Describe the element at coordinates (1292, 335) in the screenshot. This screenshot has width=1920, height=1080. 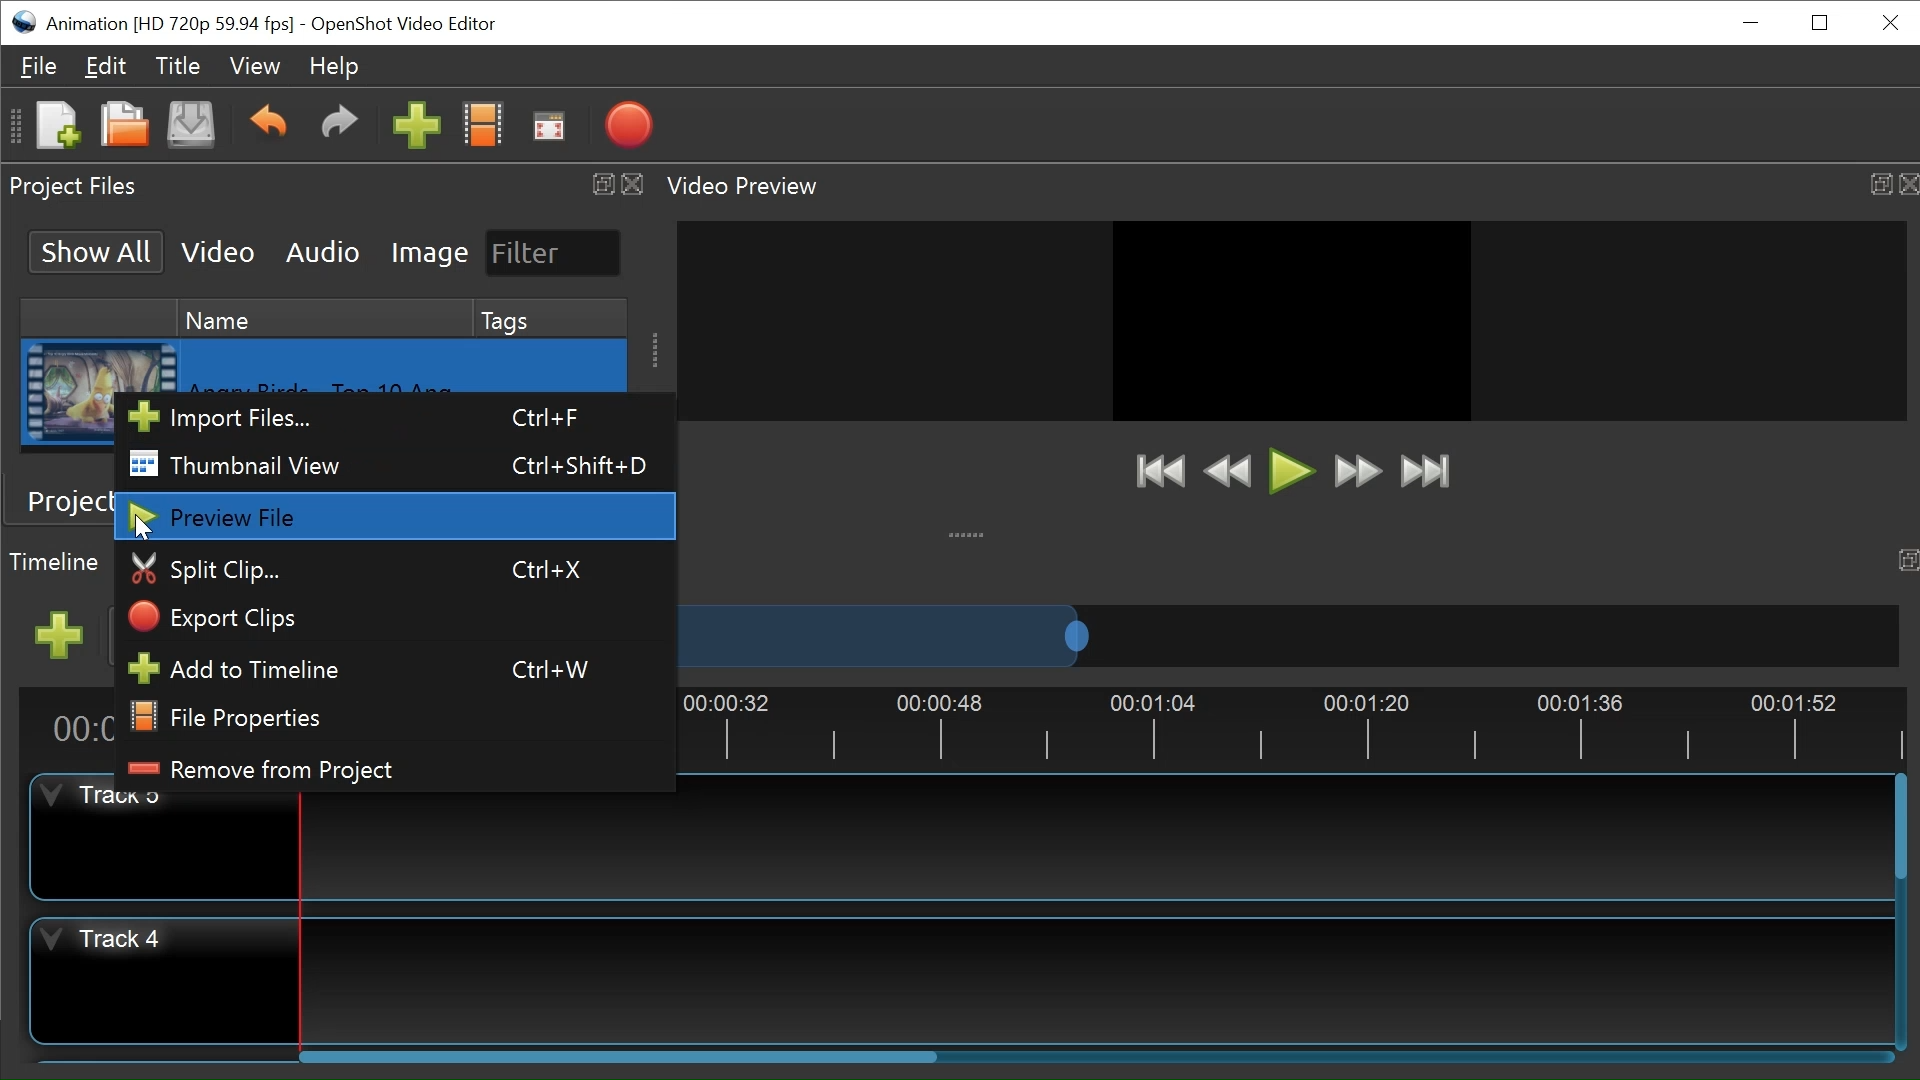
I see `Preview Window` at that location.